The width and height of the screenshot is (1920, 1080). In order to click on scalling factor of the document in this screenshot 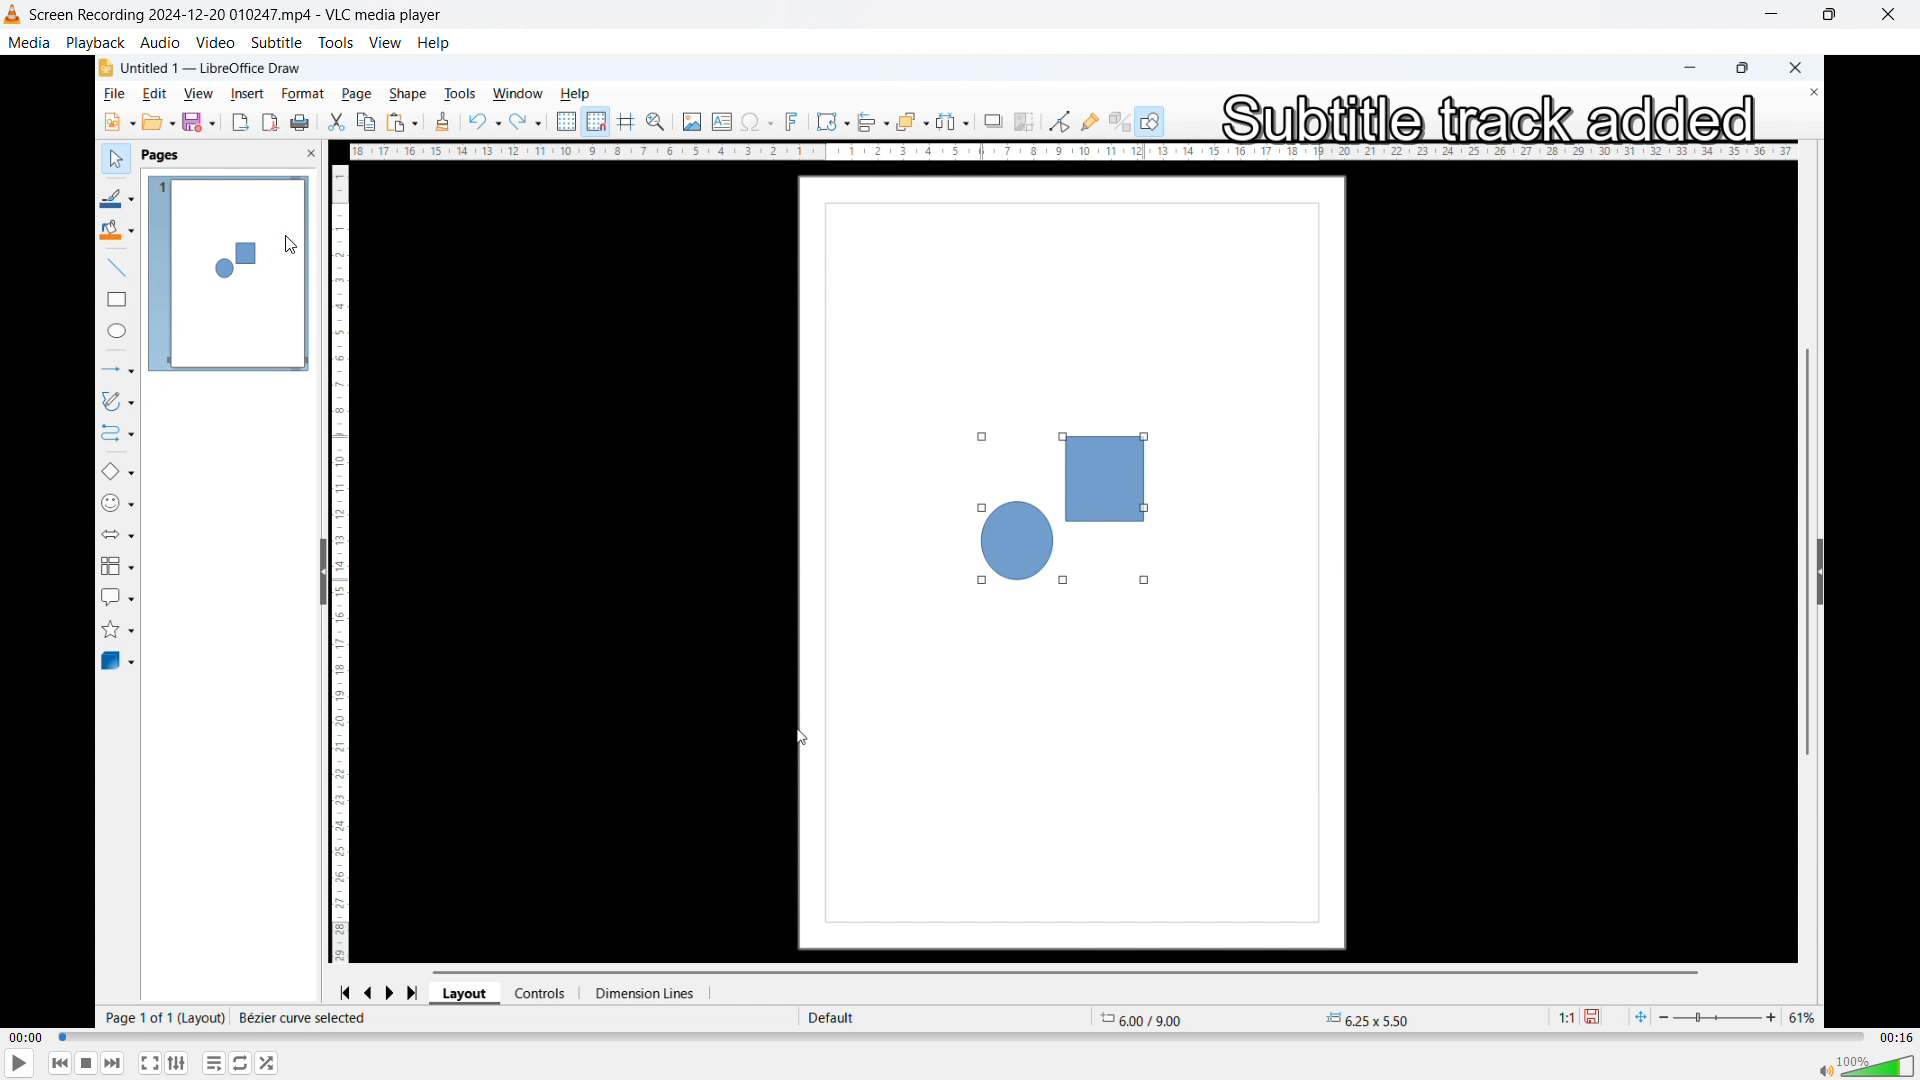, I will do `click(1561, 1019)`.